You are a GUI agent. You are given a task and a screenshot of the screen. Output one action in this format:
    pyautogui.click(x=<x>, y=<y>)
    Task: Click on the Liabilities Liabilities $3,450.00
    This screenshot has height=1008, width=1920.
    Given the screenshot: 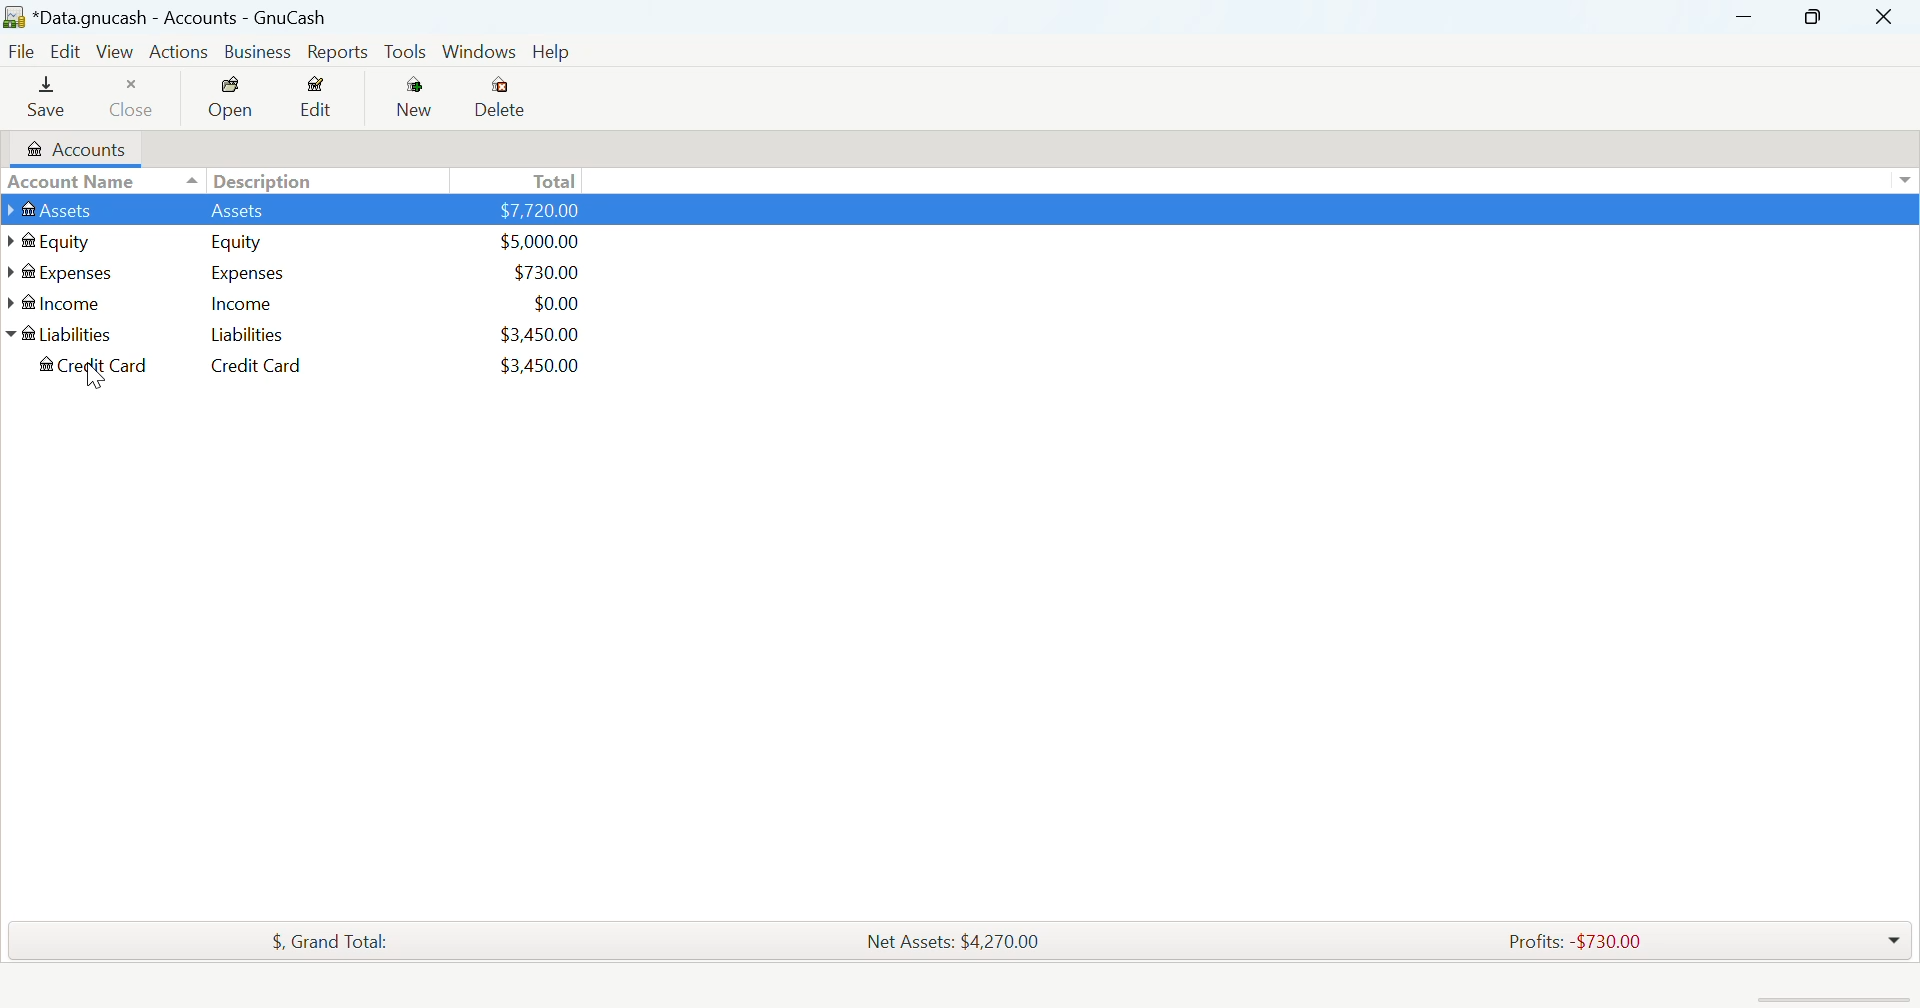 What is the action you would take?
    pyautogui.click(x=305, y=340)
    